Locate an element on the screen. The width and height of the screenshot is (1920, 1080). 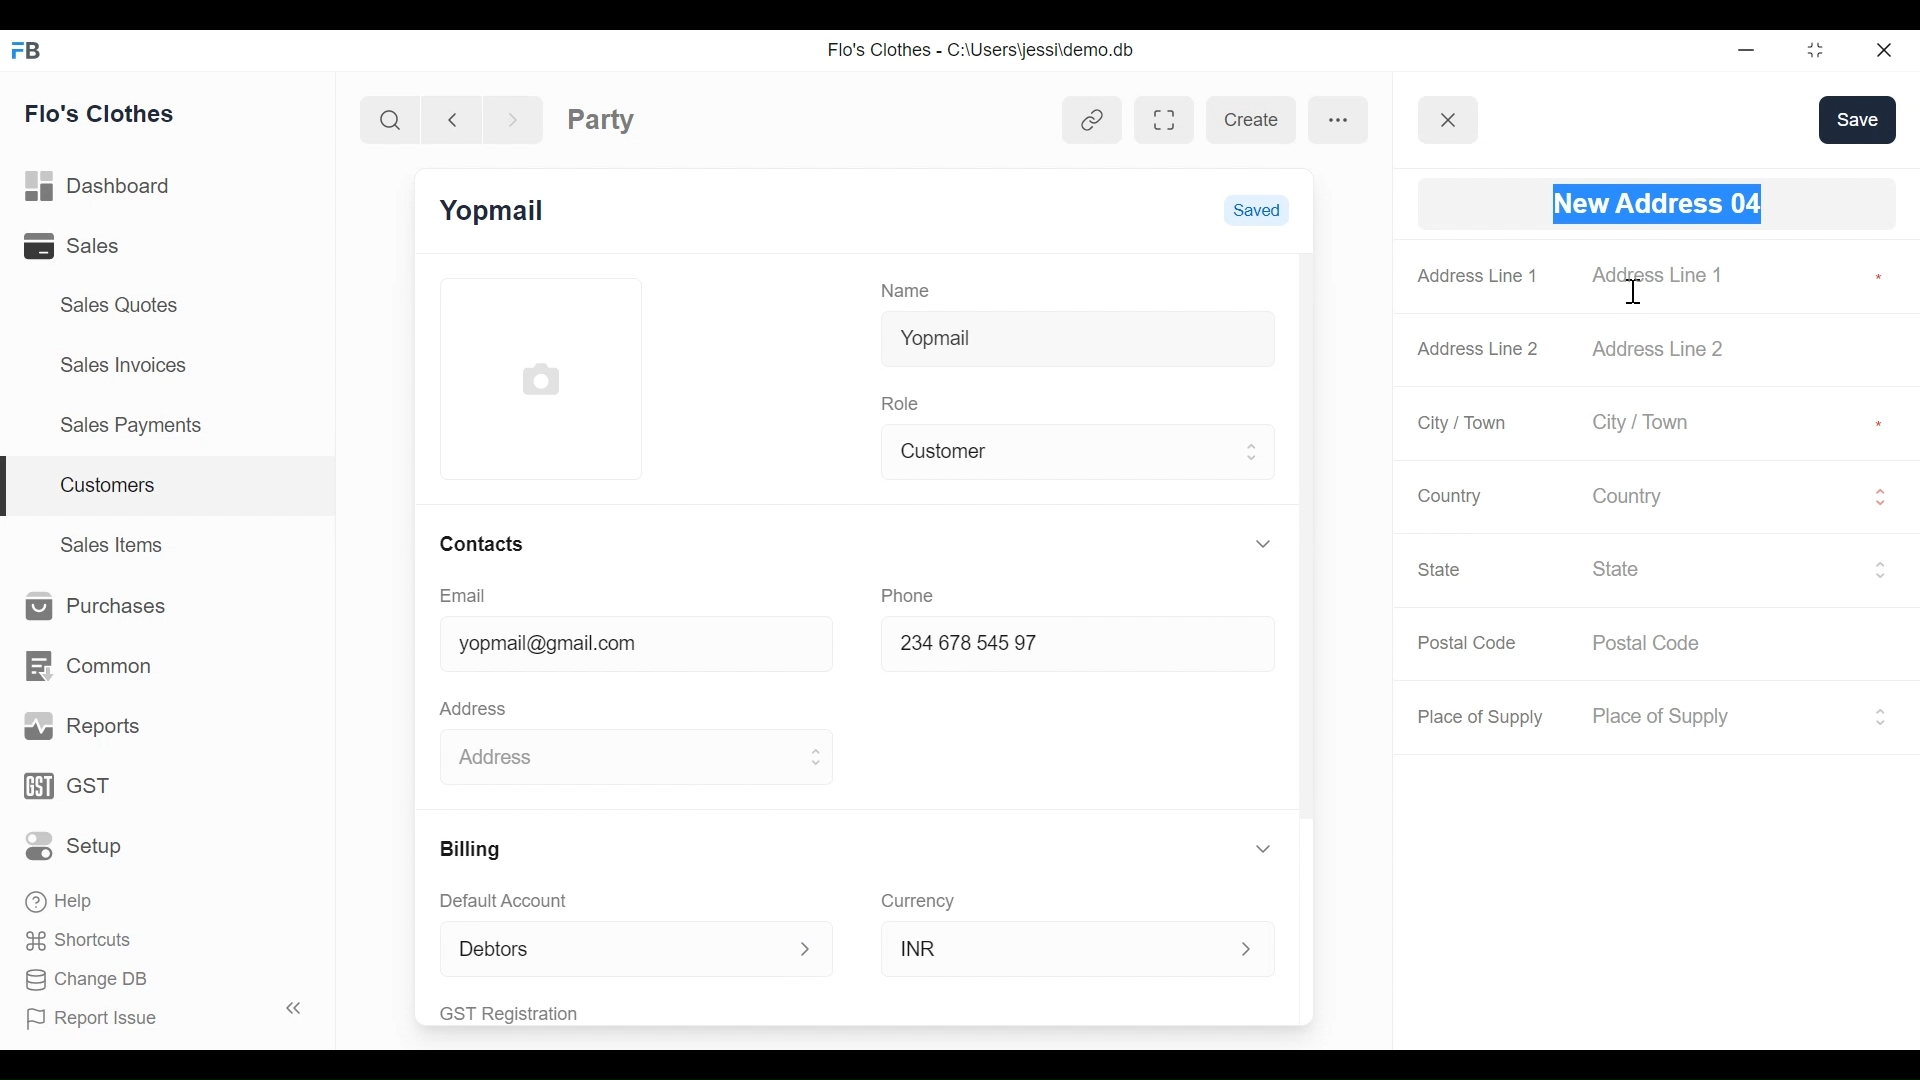
Yopmail is located at coordinates (495, 211).